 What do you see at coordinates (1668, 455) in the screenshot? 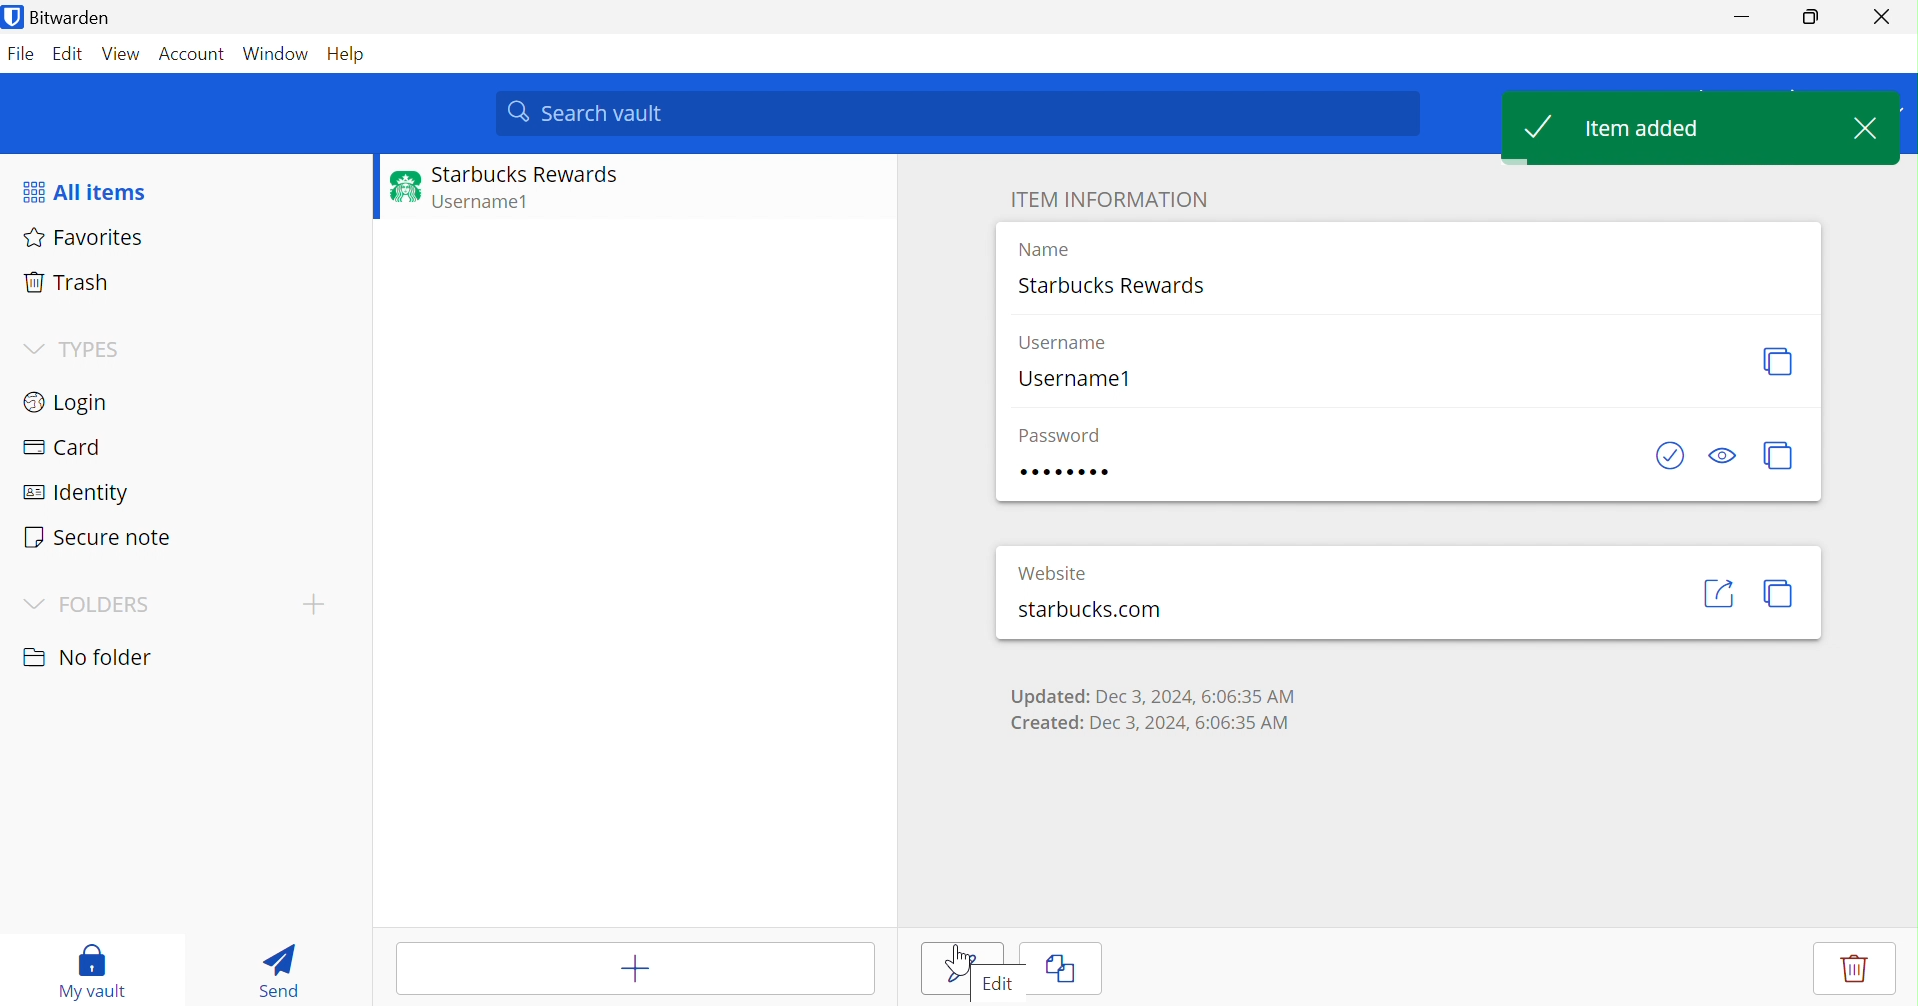
I see `Check if password has been exposed` at bounding box center [1668, 455].